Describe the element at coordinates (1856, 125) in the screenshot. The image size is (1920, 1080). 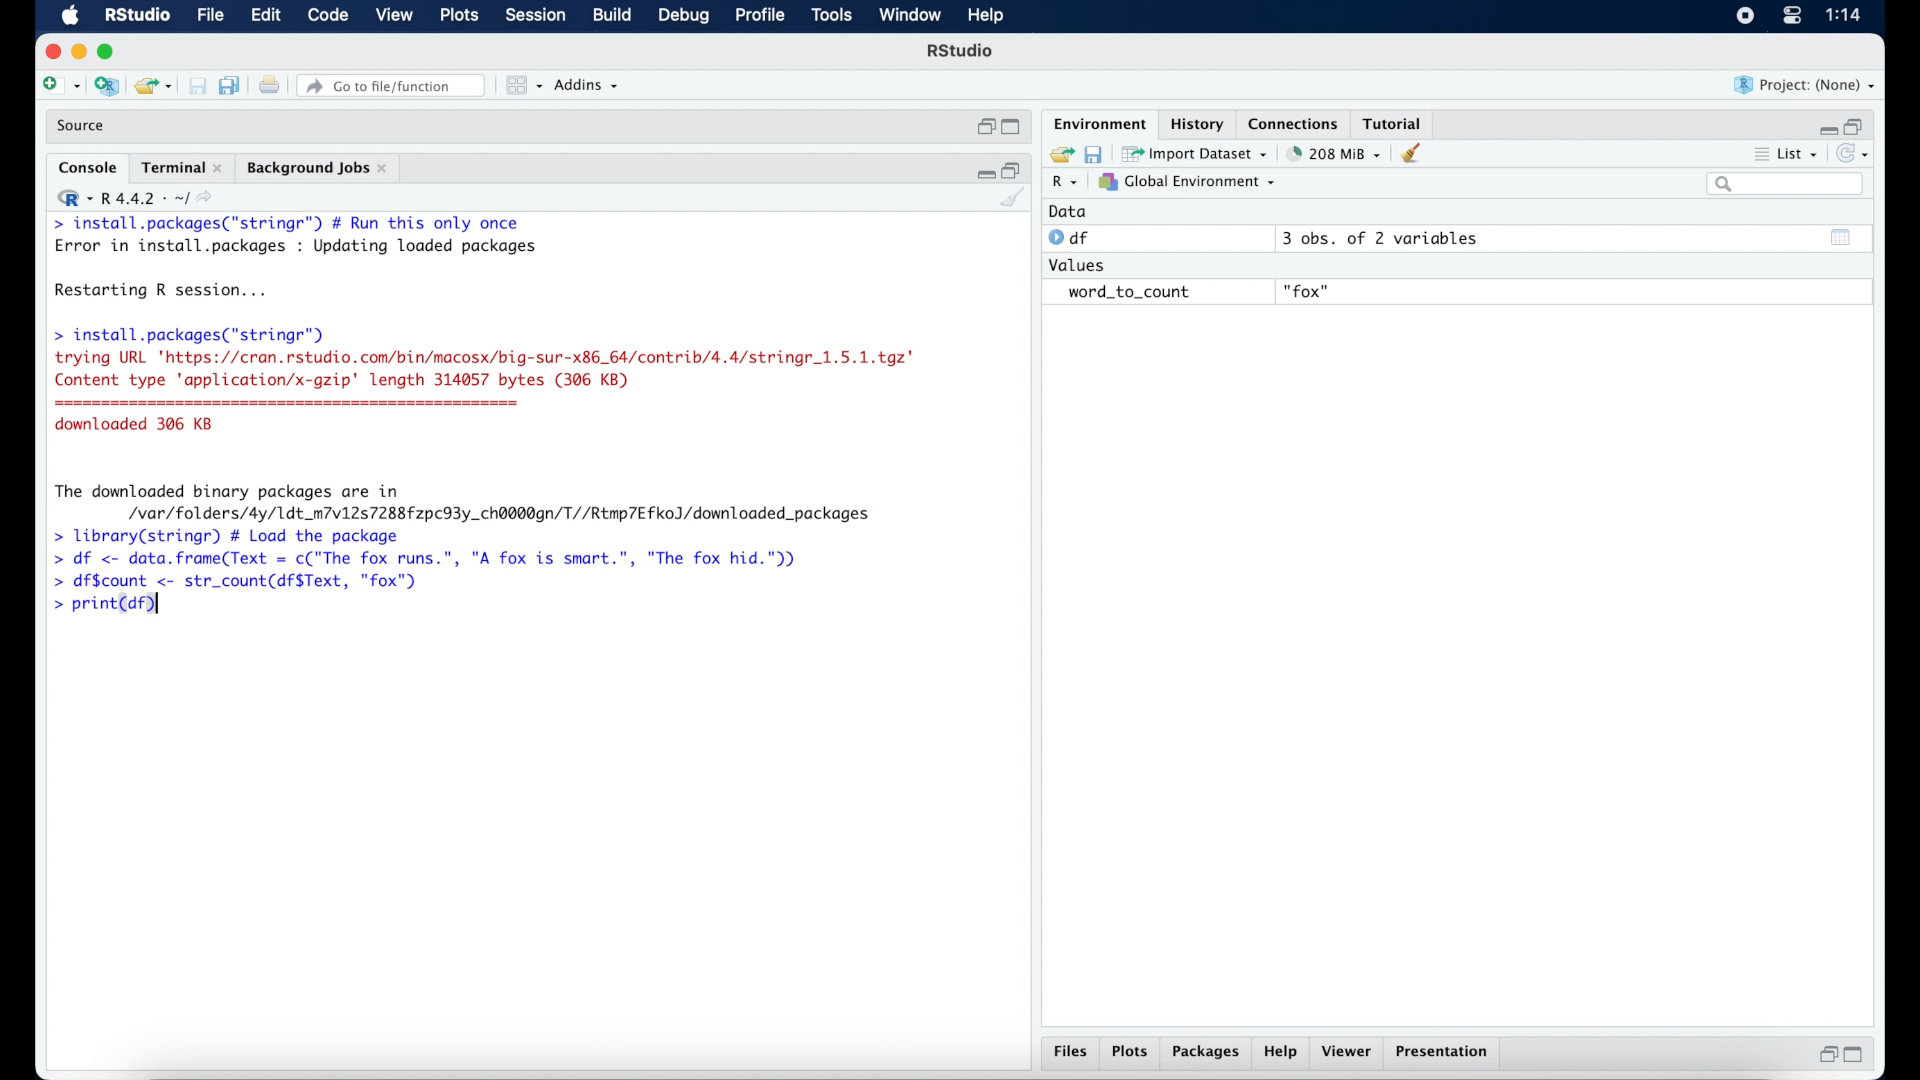
I see `restore down` at that location.